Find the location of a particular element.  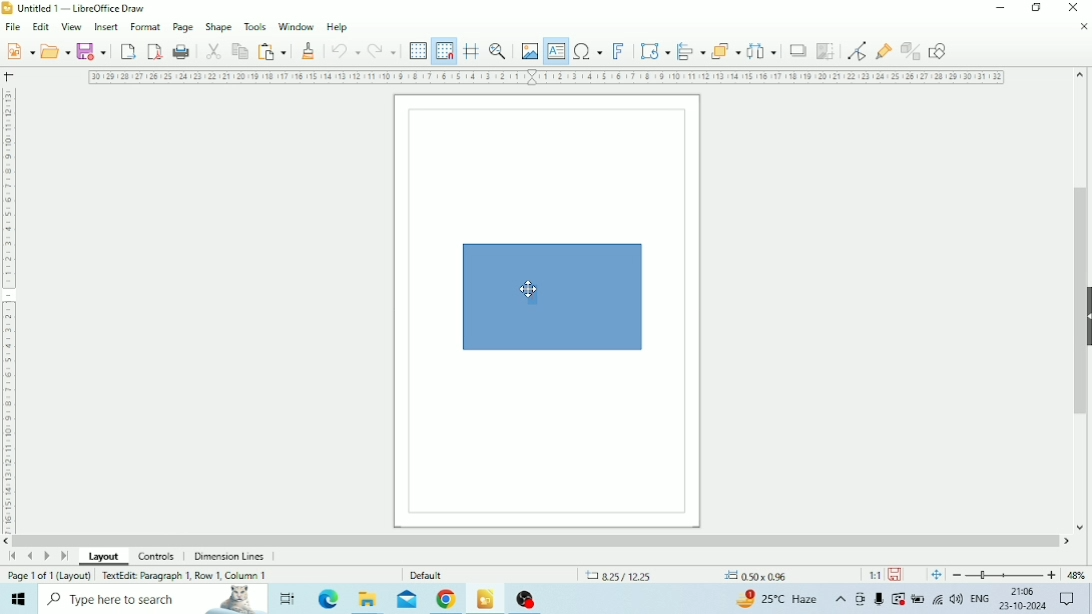

Horizontal scrollbar is located at coordinates (536, 541).